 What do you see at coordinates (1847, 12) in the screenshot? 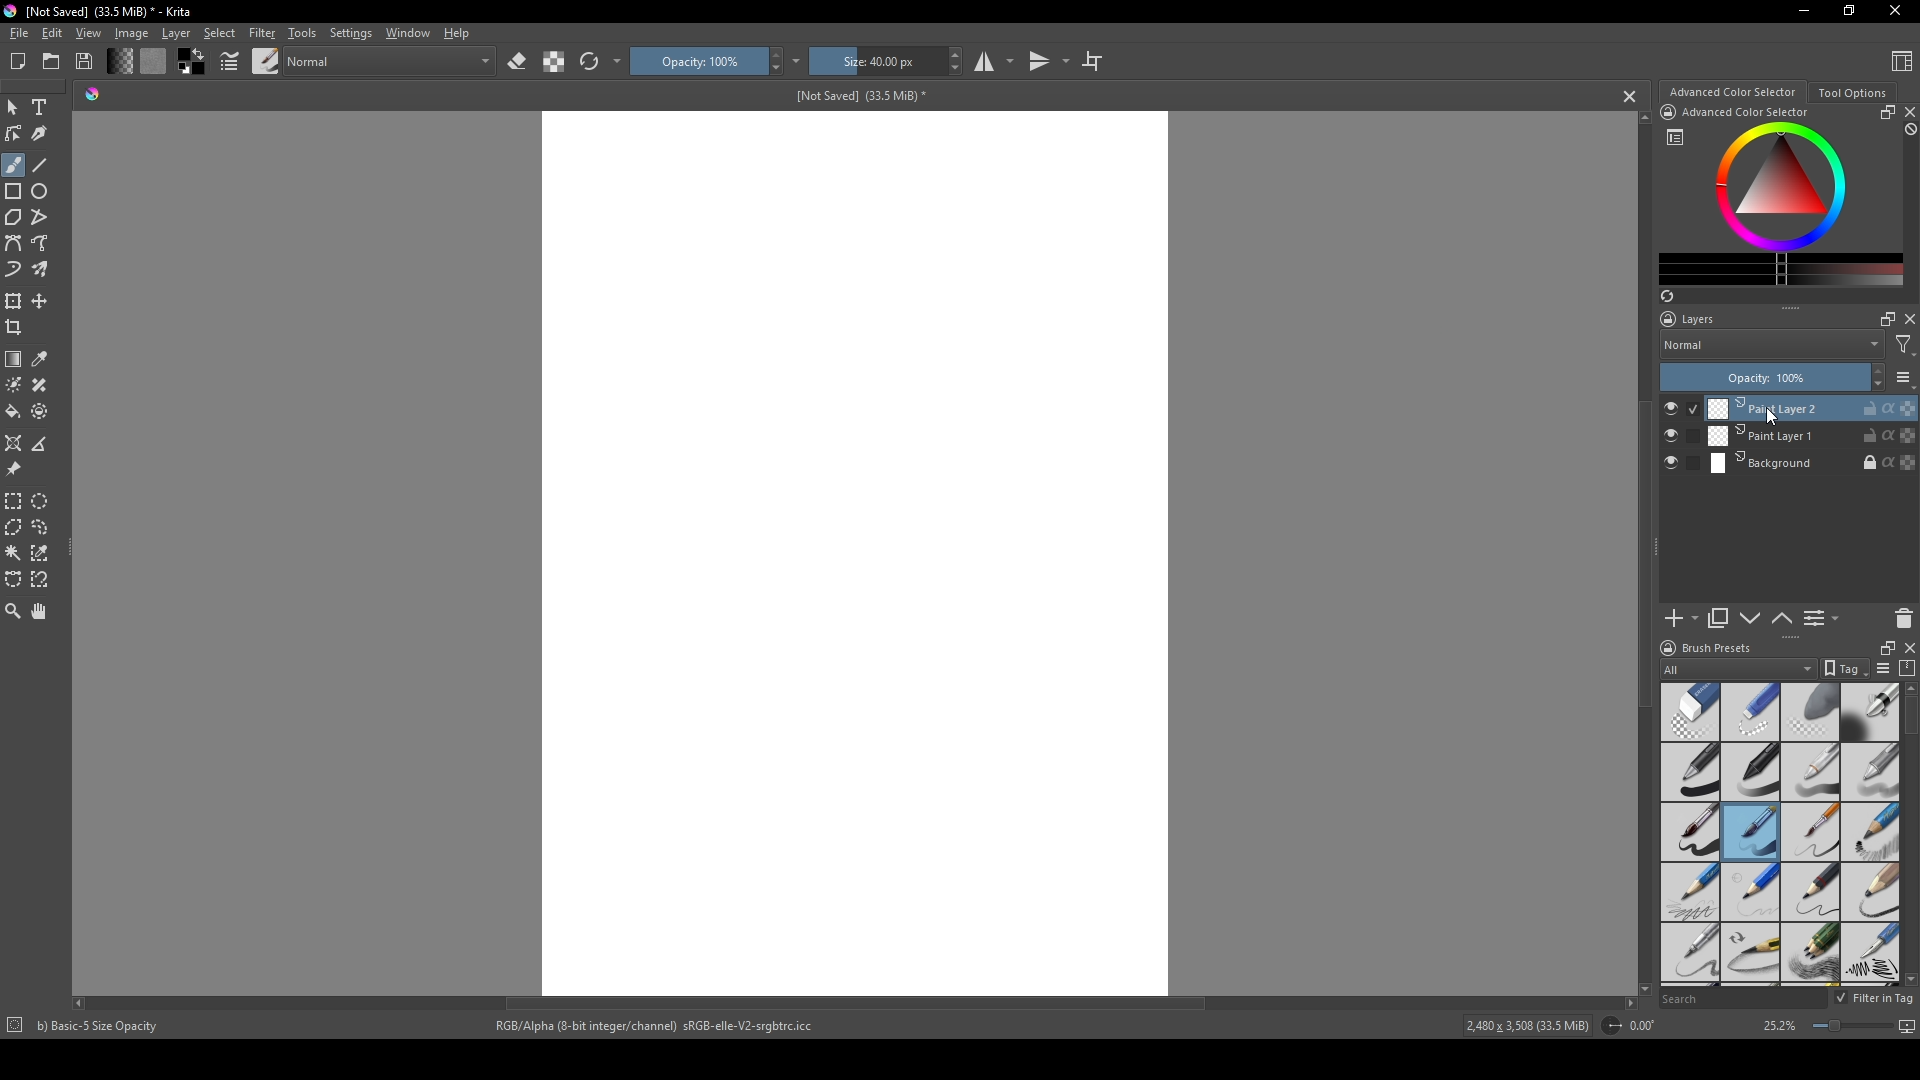
I see `resize` at bounding box center [1847, 12].